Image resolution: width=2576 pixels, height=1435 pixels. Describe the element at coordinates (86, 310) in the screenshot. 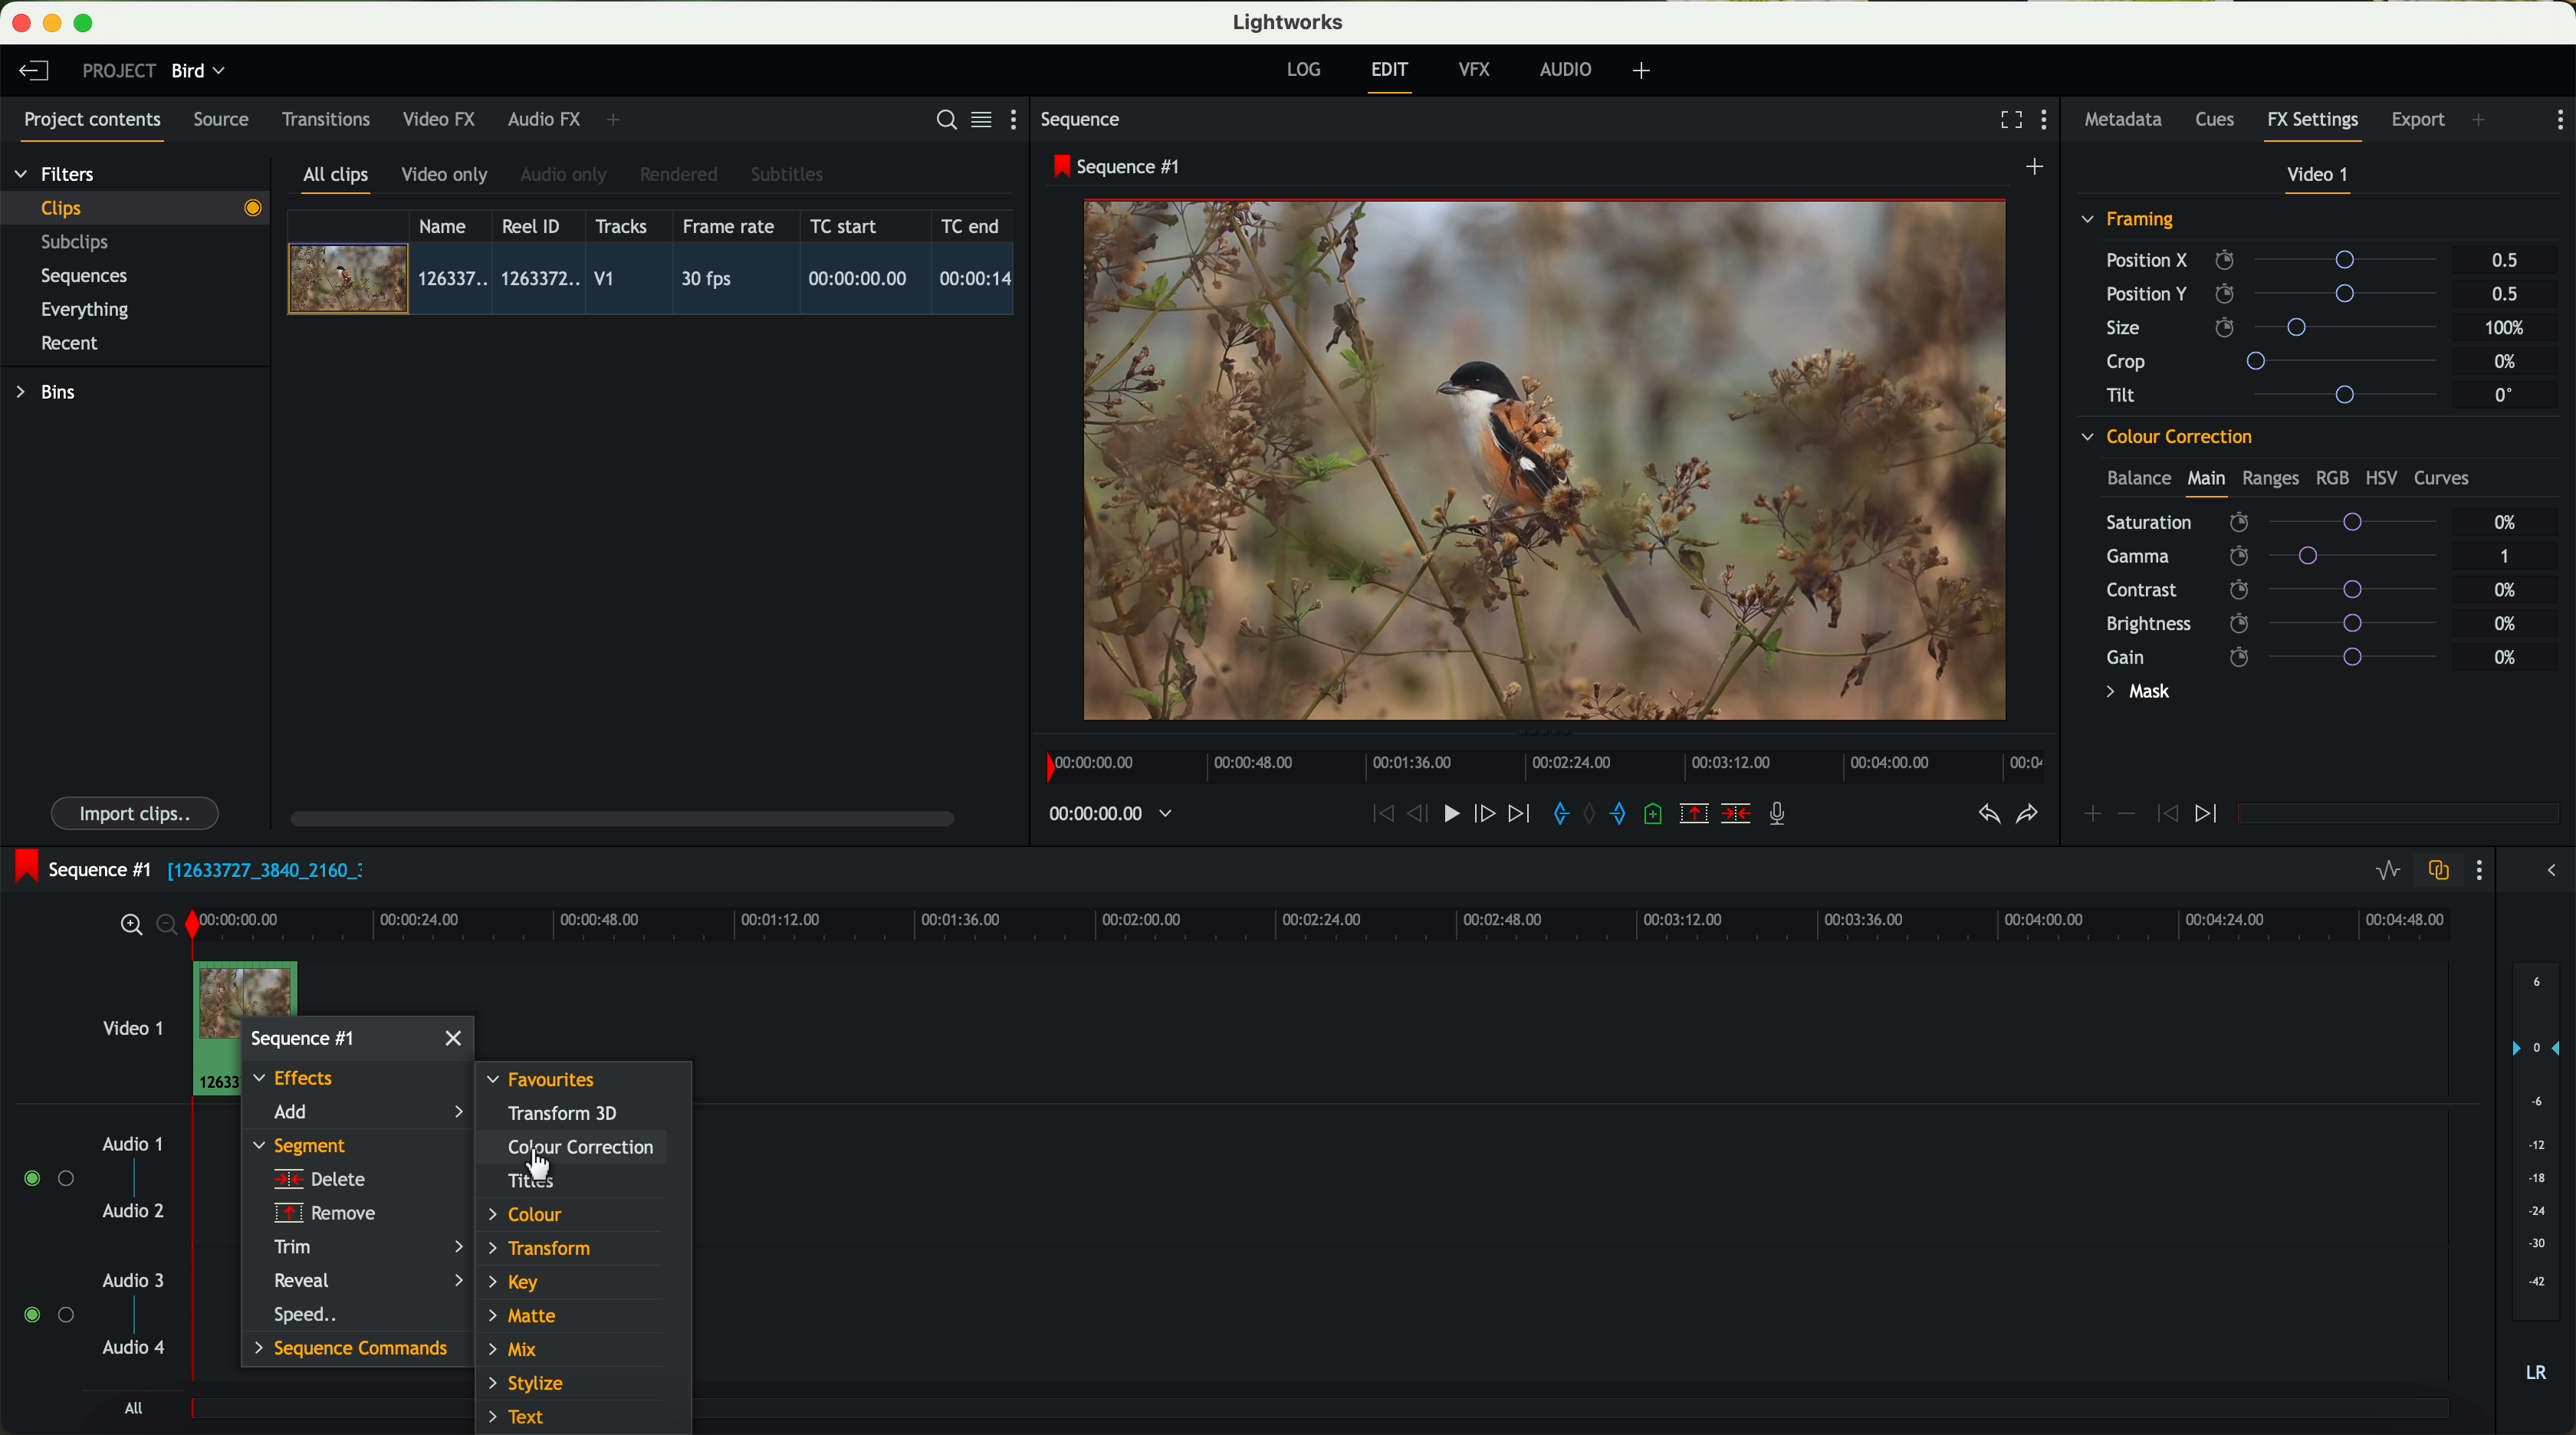

I see `everything` at that location.